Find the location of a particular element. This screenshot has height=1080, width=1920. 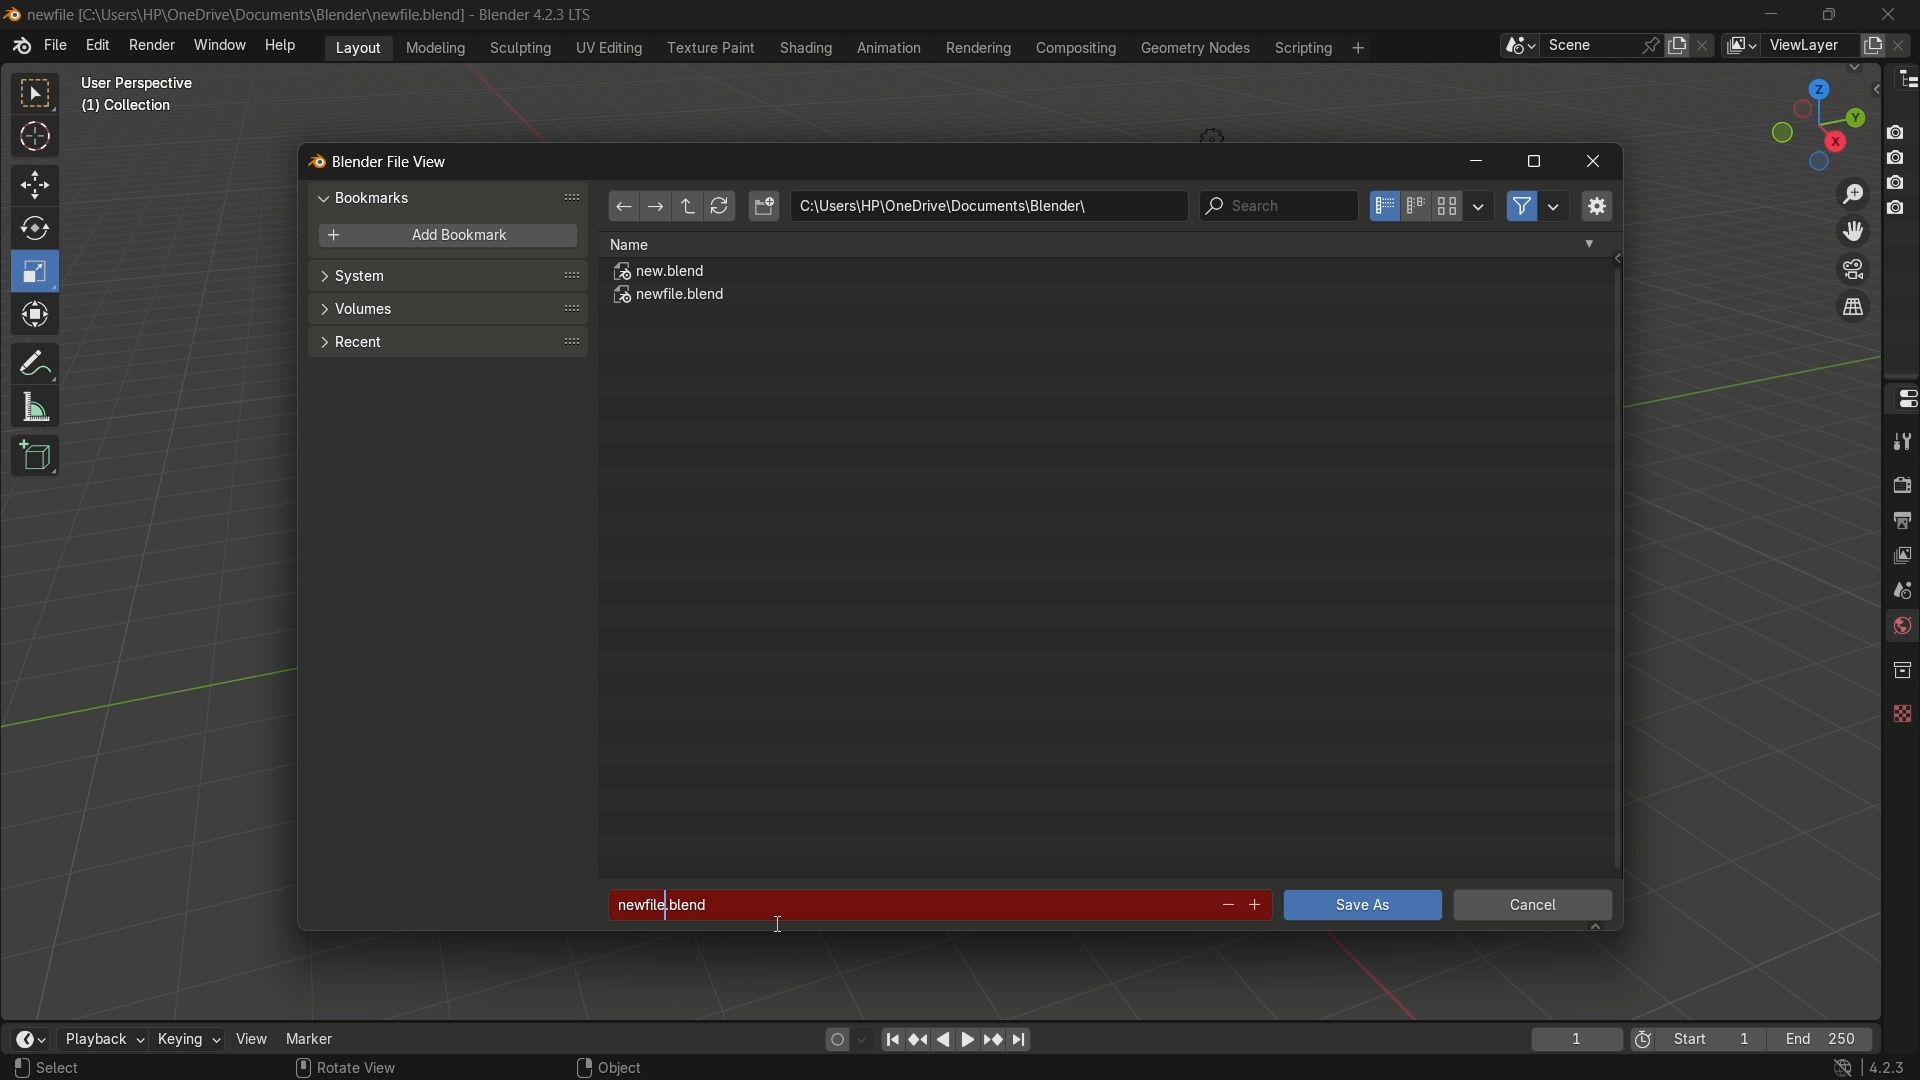

maximize or restore is located at coordinates (1533, 162).